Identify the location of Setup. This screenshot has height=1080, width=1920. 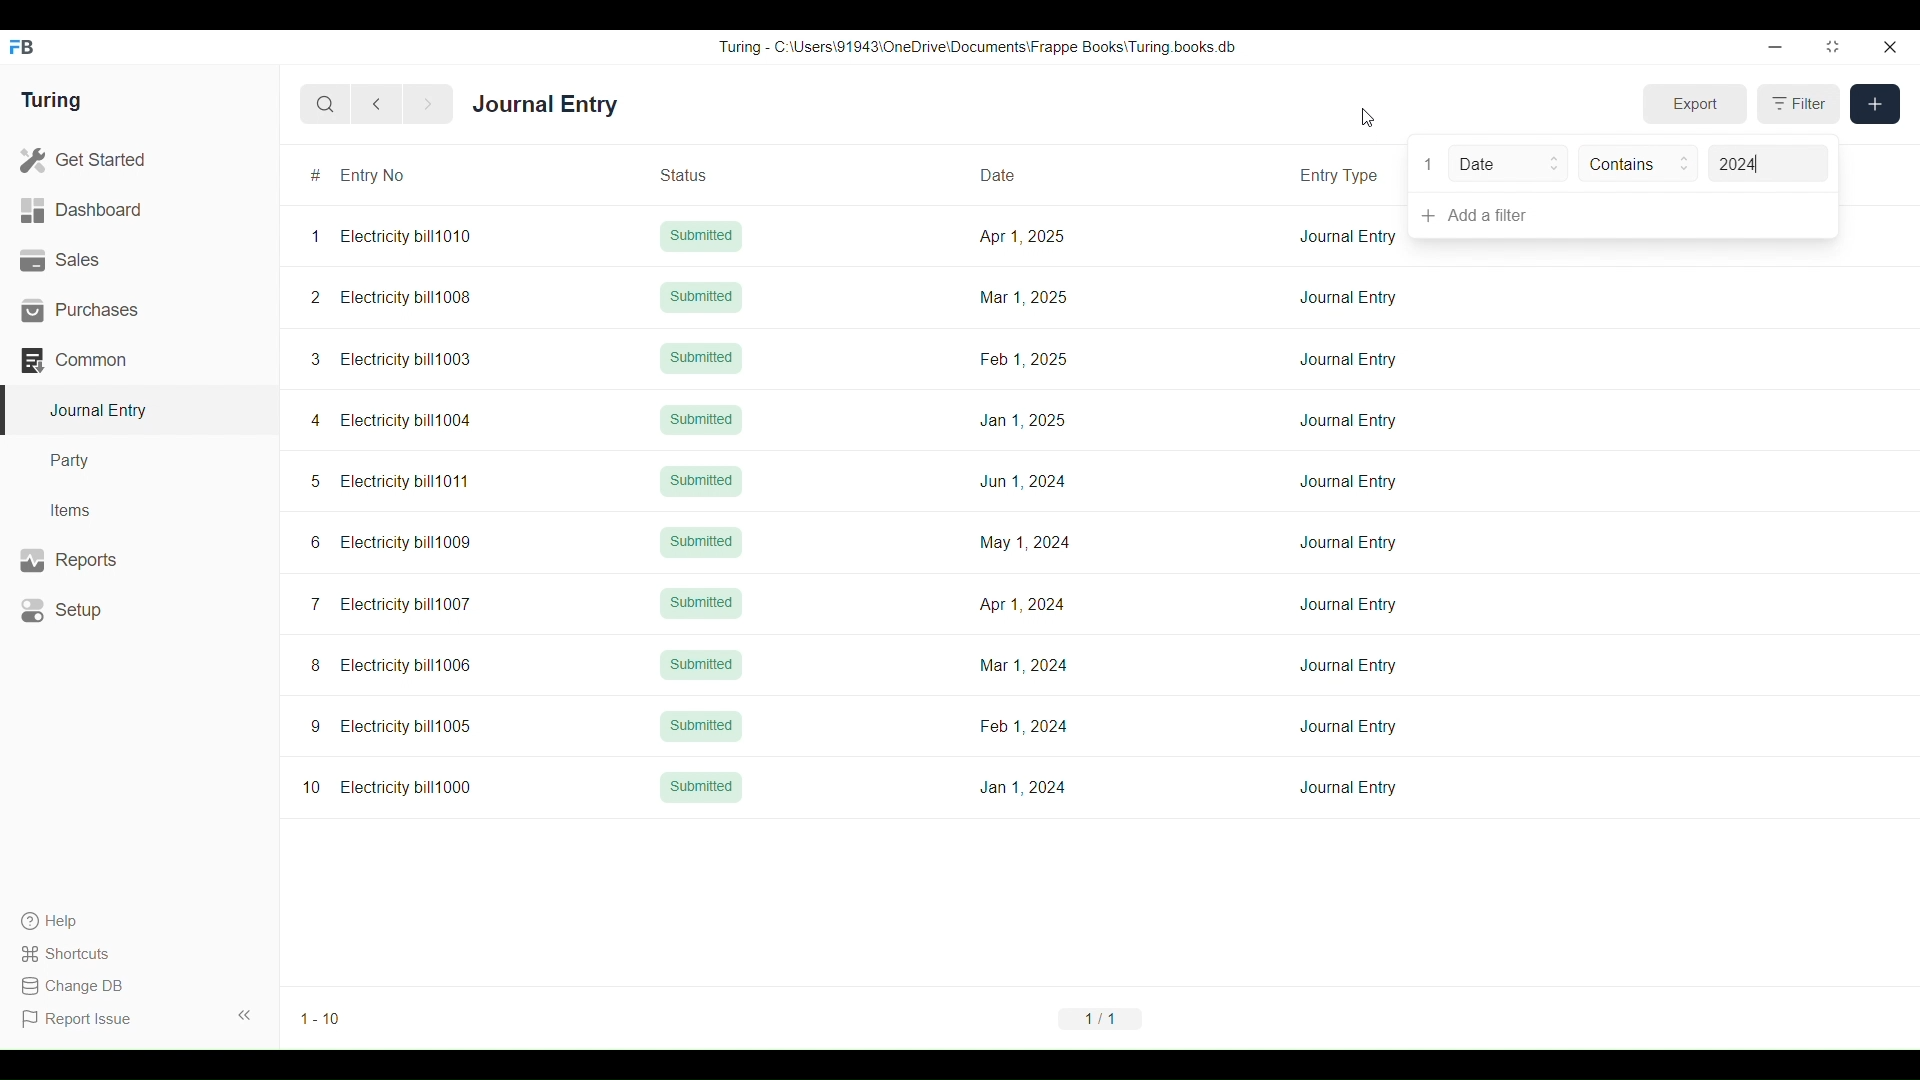
(140, 610).